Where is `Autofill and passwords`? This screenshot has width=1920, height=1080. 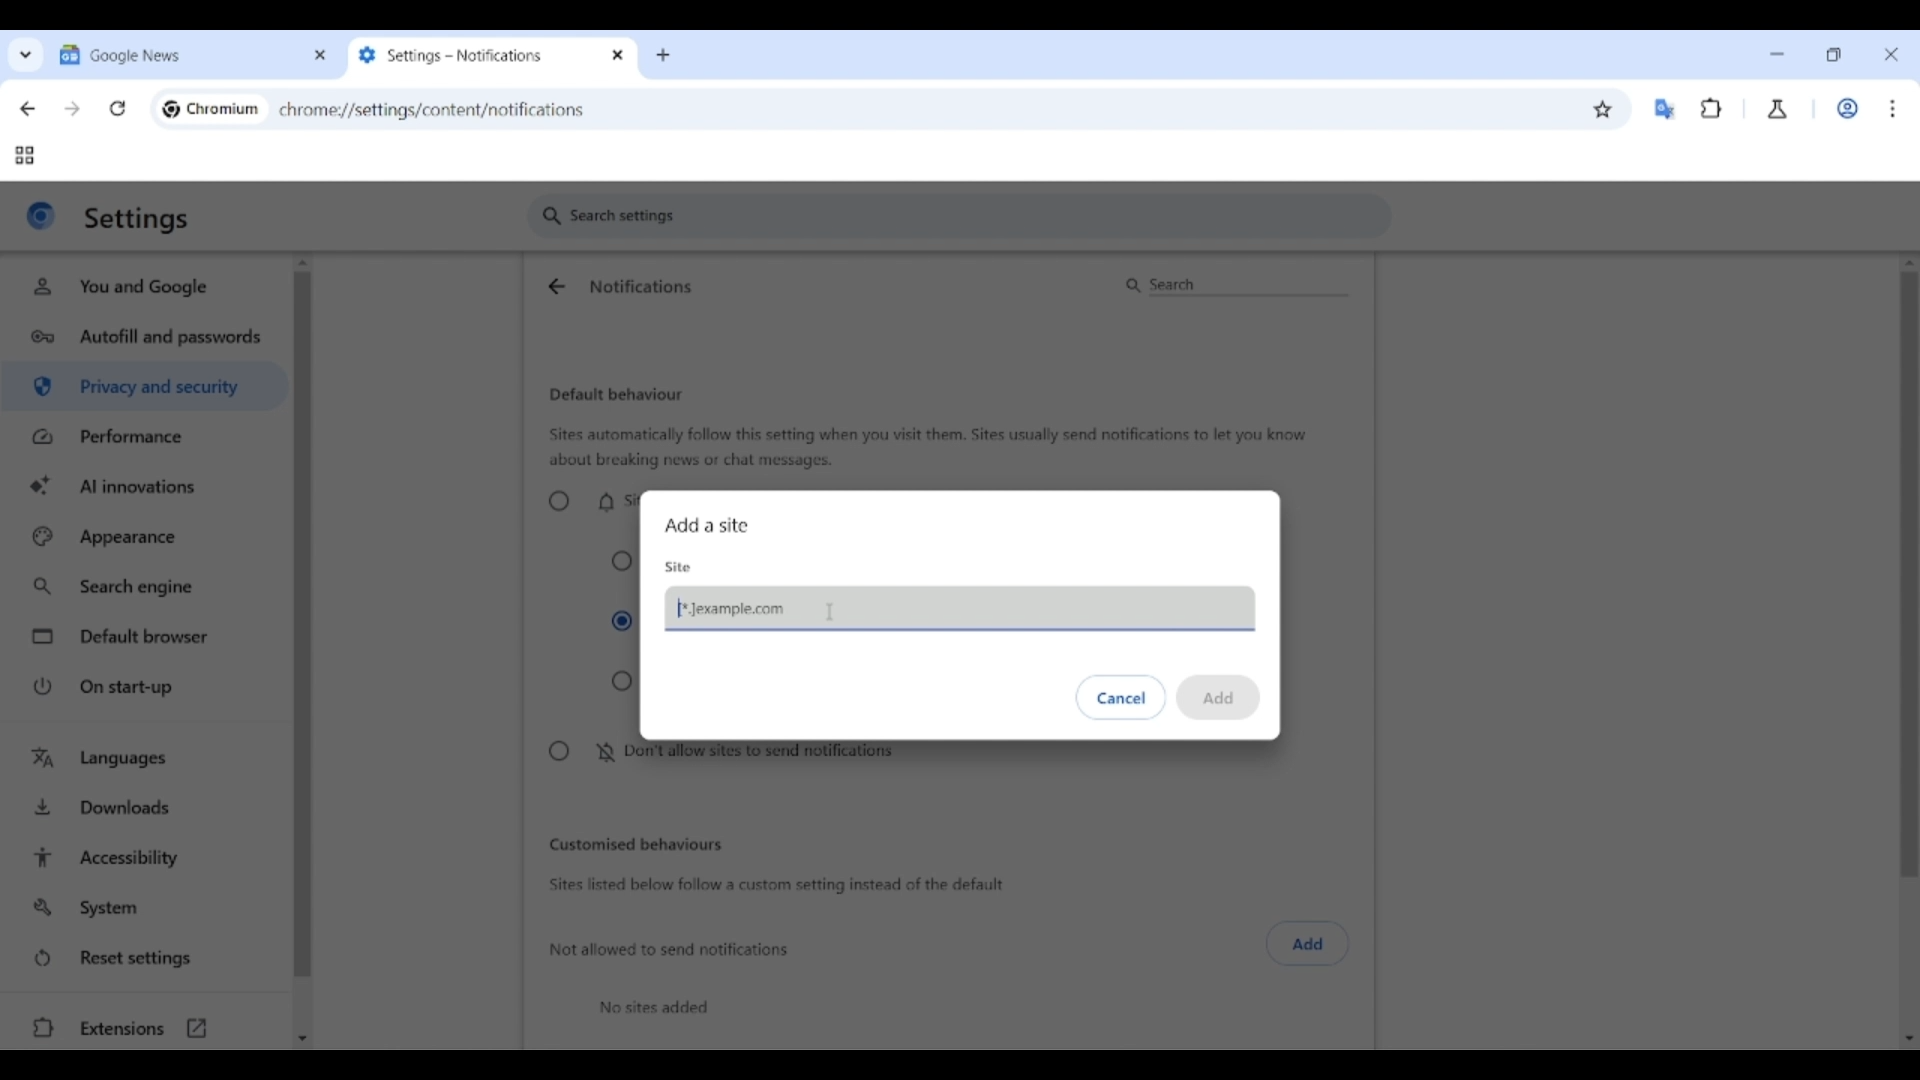 Autofill and passwords is located at coordinates (148, 338).